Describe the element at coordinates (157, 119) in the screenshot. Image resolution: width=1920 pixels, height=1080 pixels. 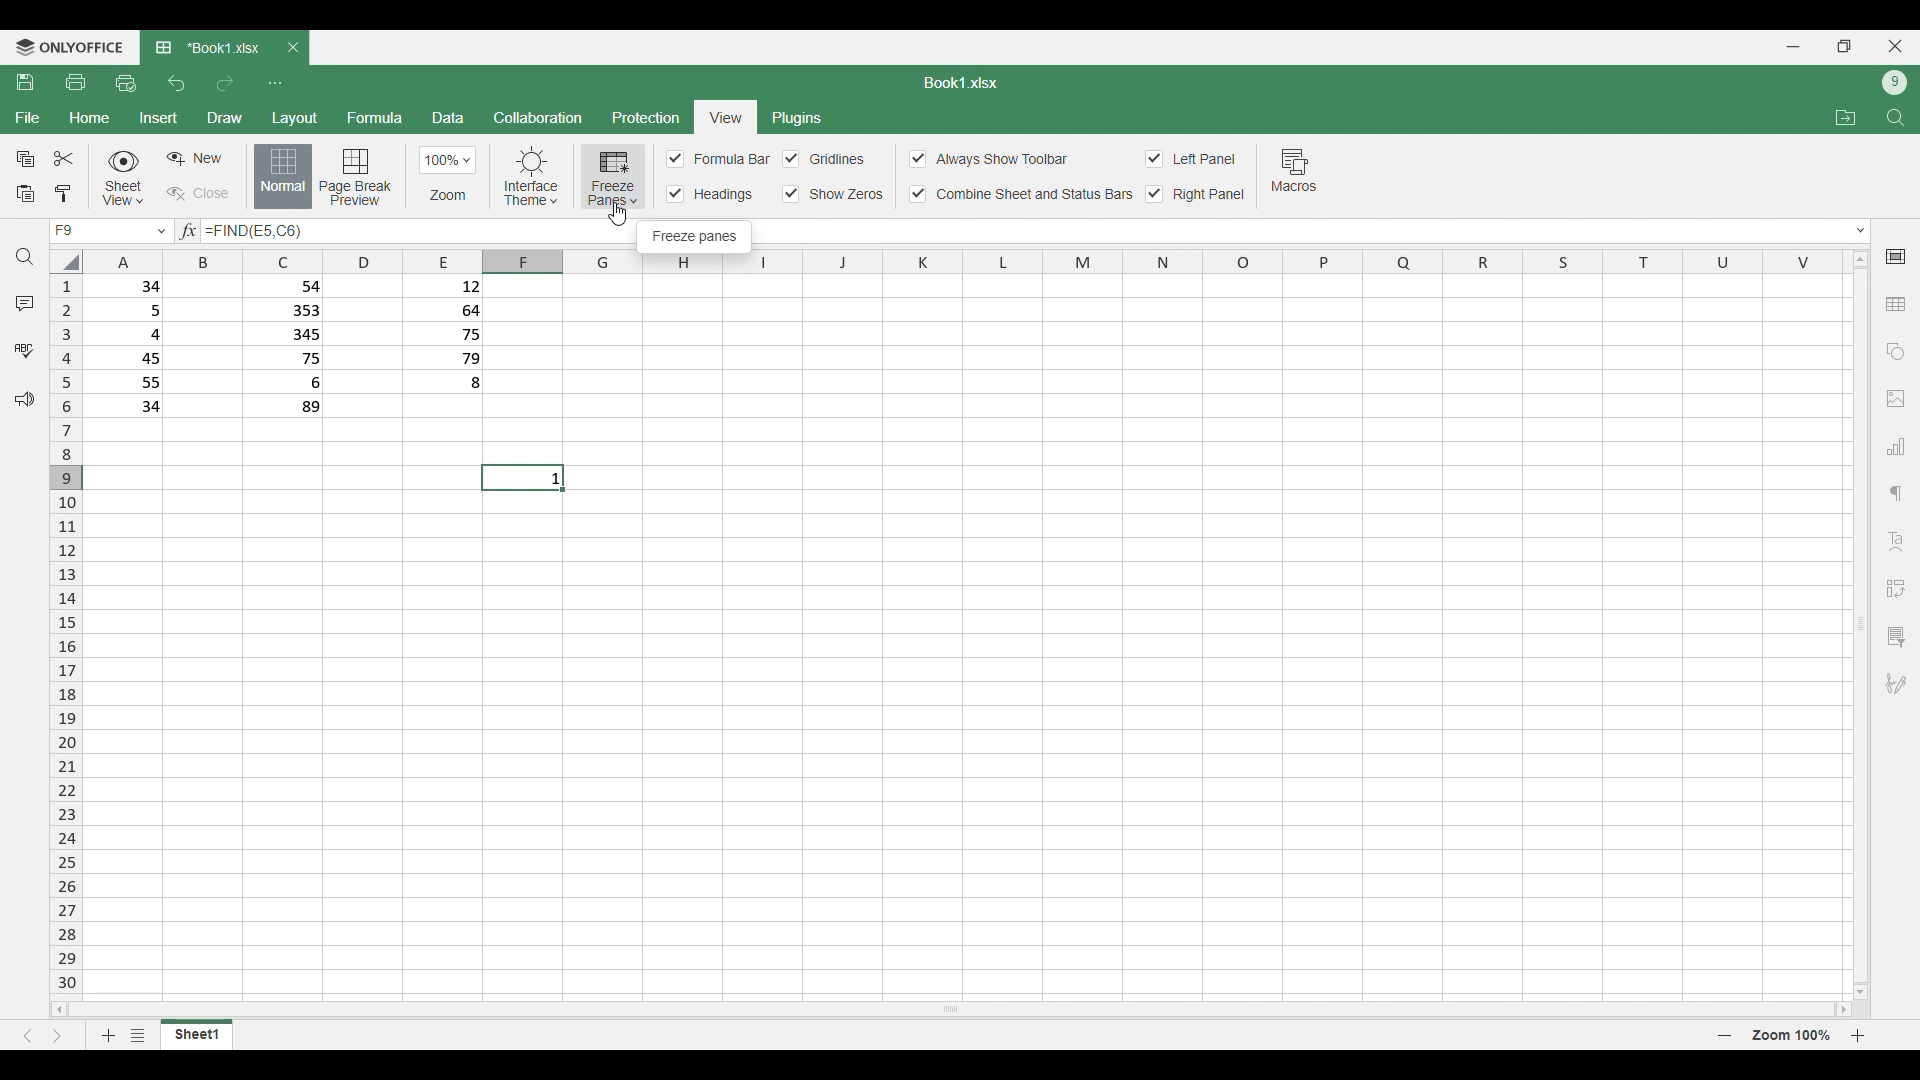
I see `Insert menu` at that location.